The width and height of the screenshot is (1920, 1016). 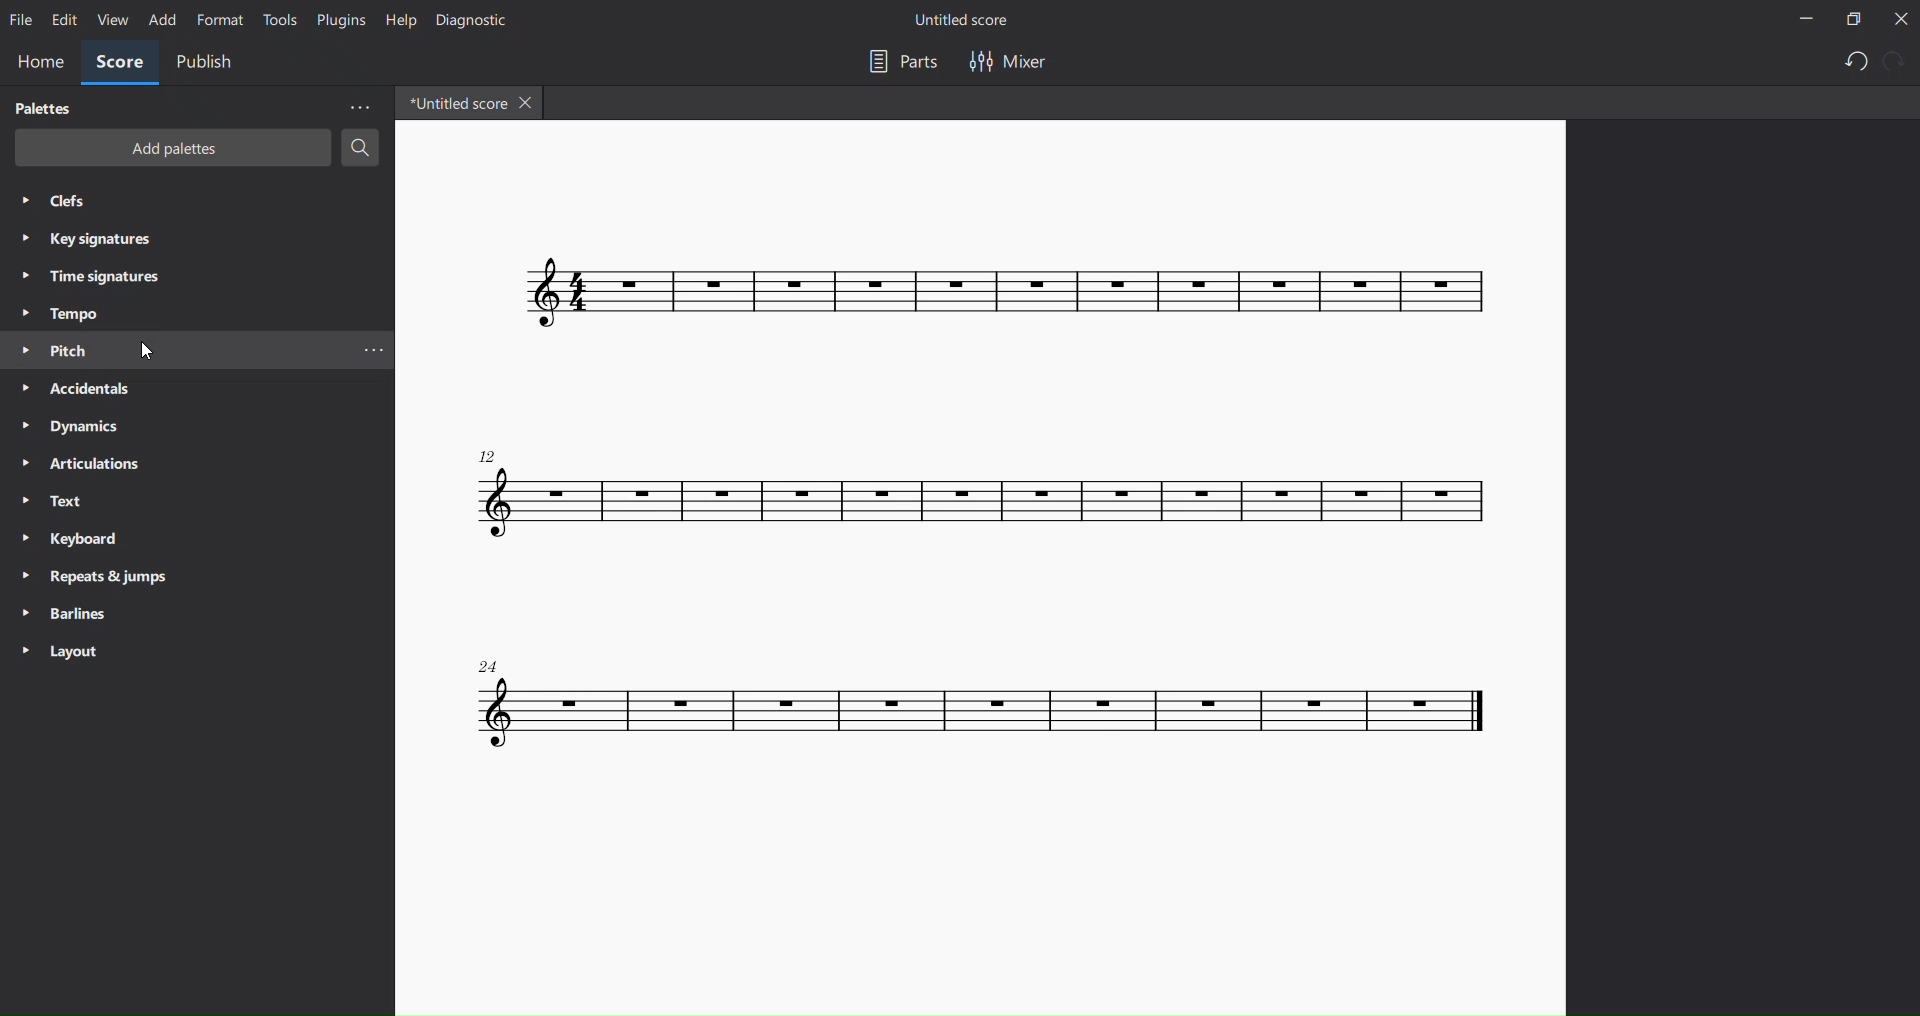 What do you see at coordinates (117, 64) in the screenshot?
I see `score` at bounding box center [117, 64].